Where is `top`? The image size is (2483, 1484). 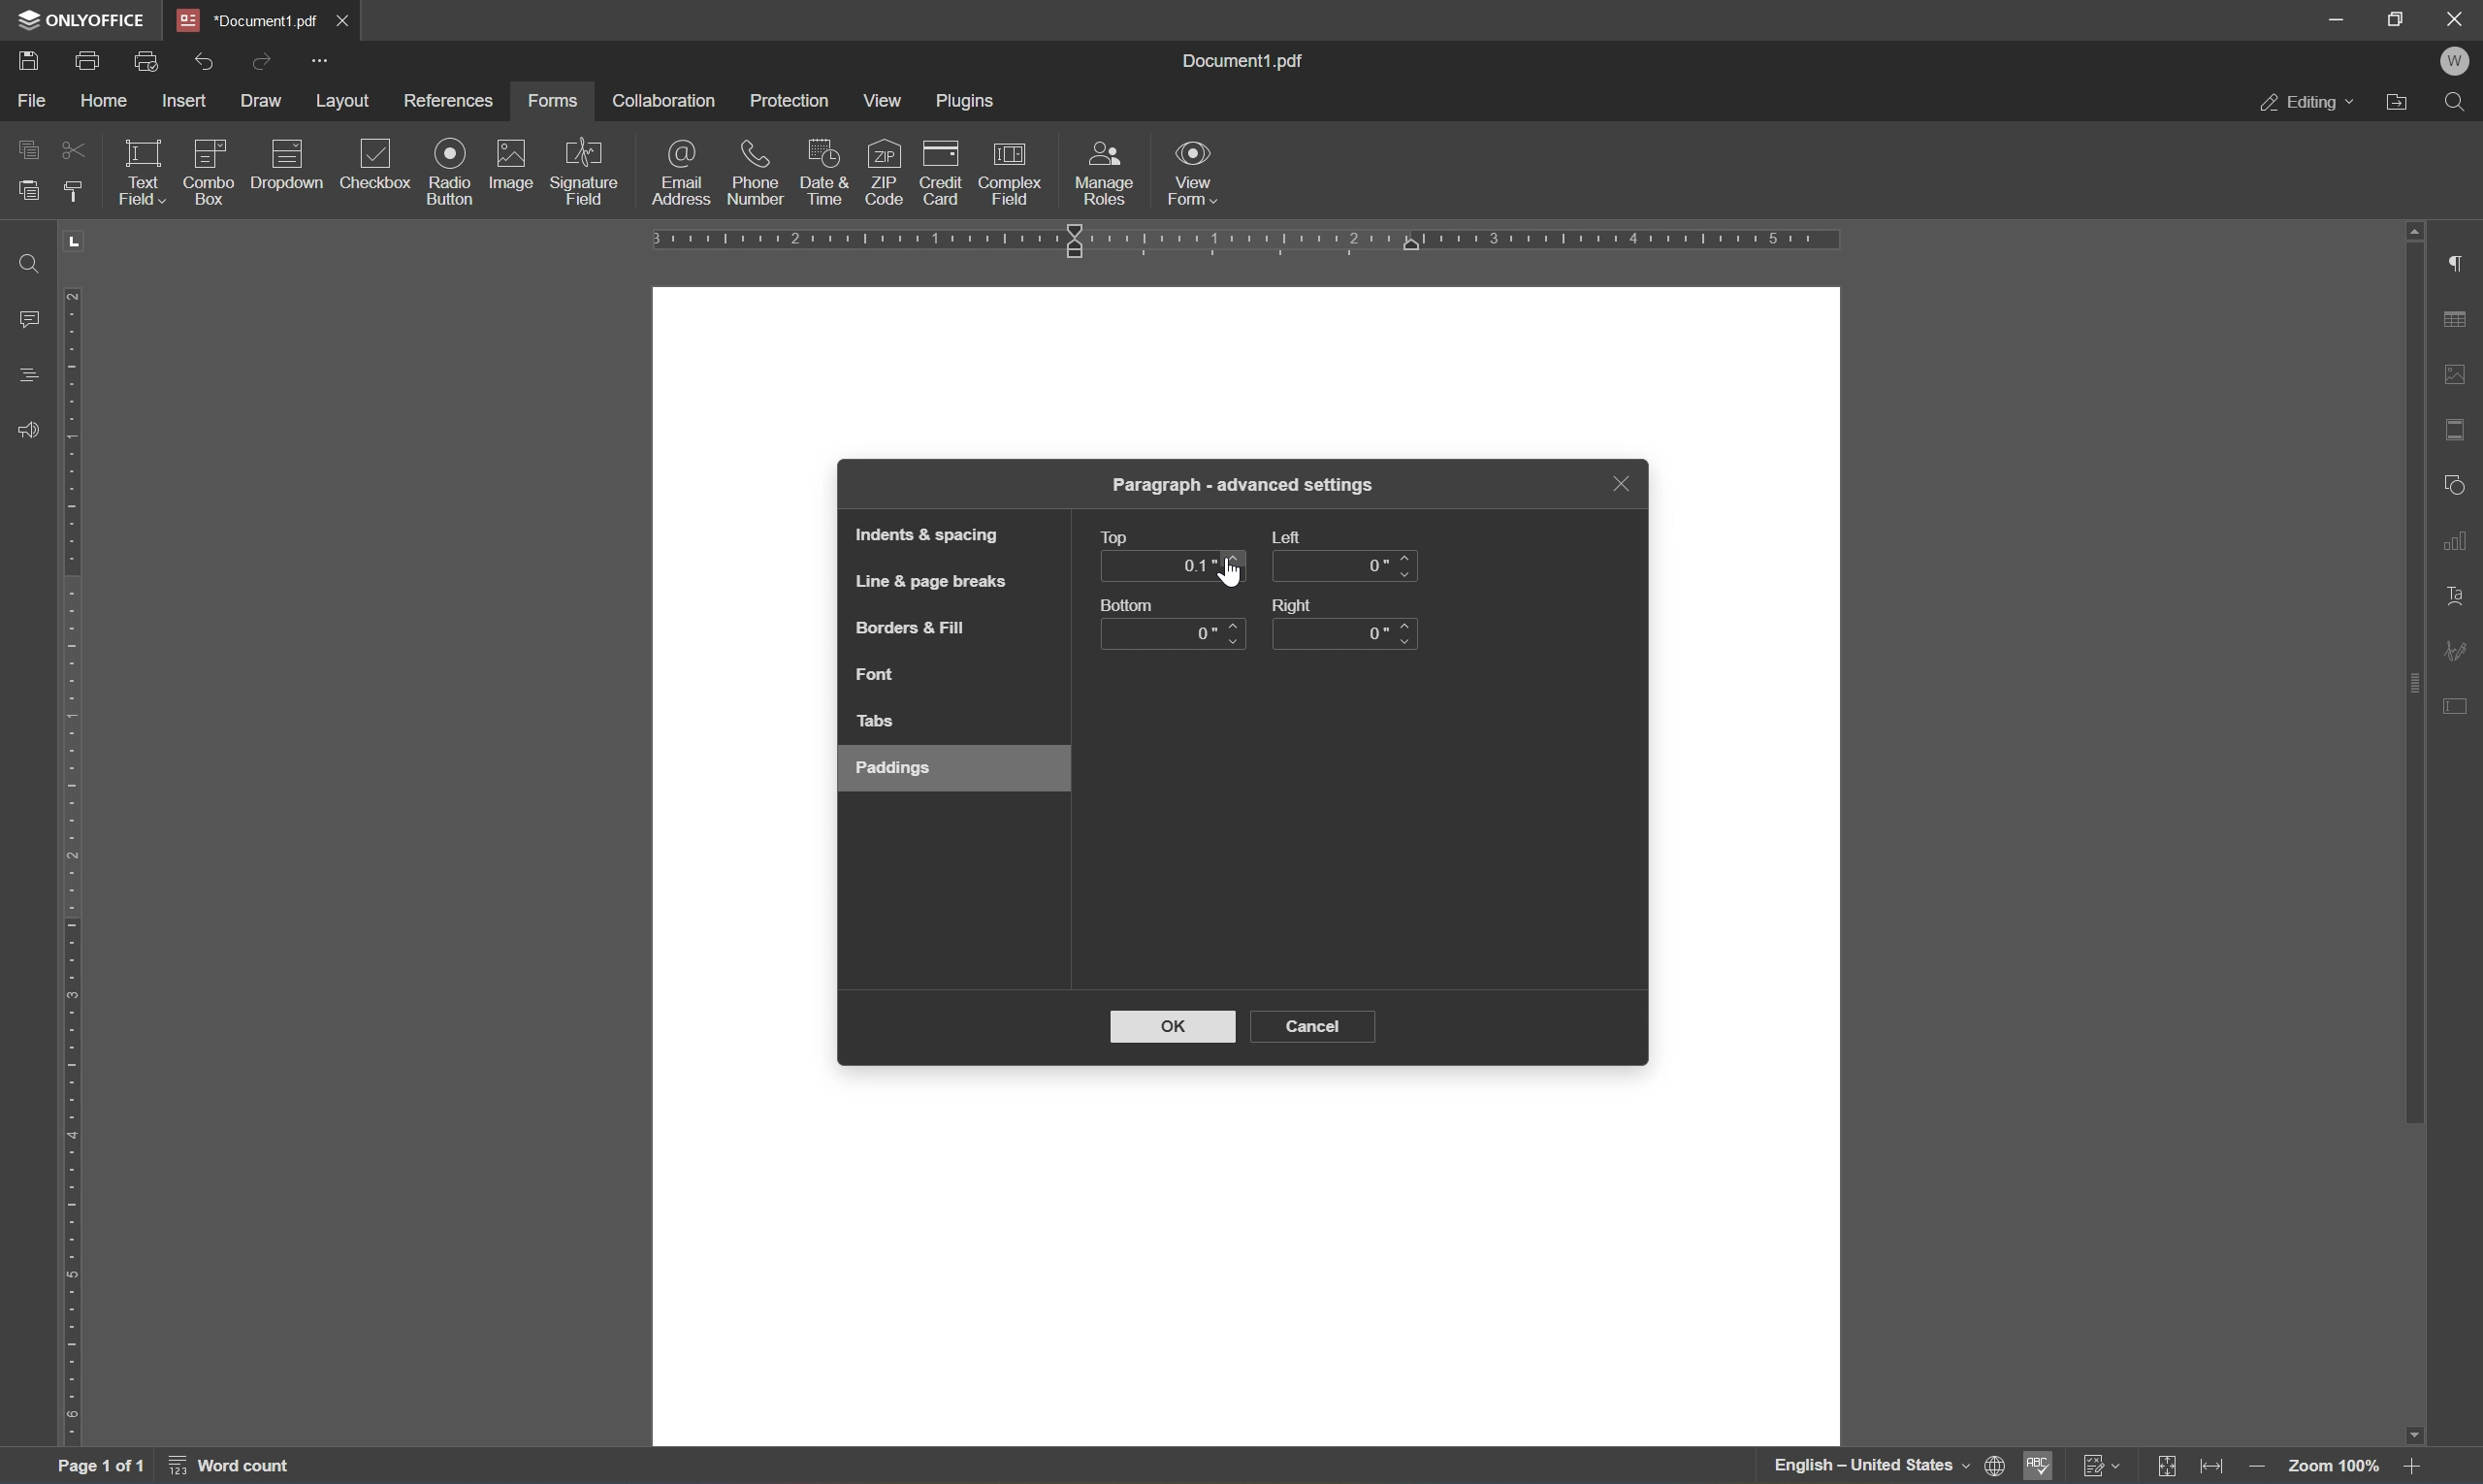
top is located at coordinates (1118, 535).